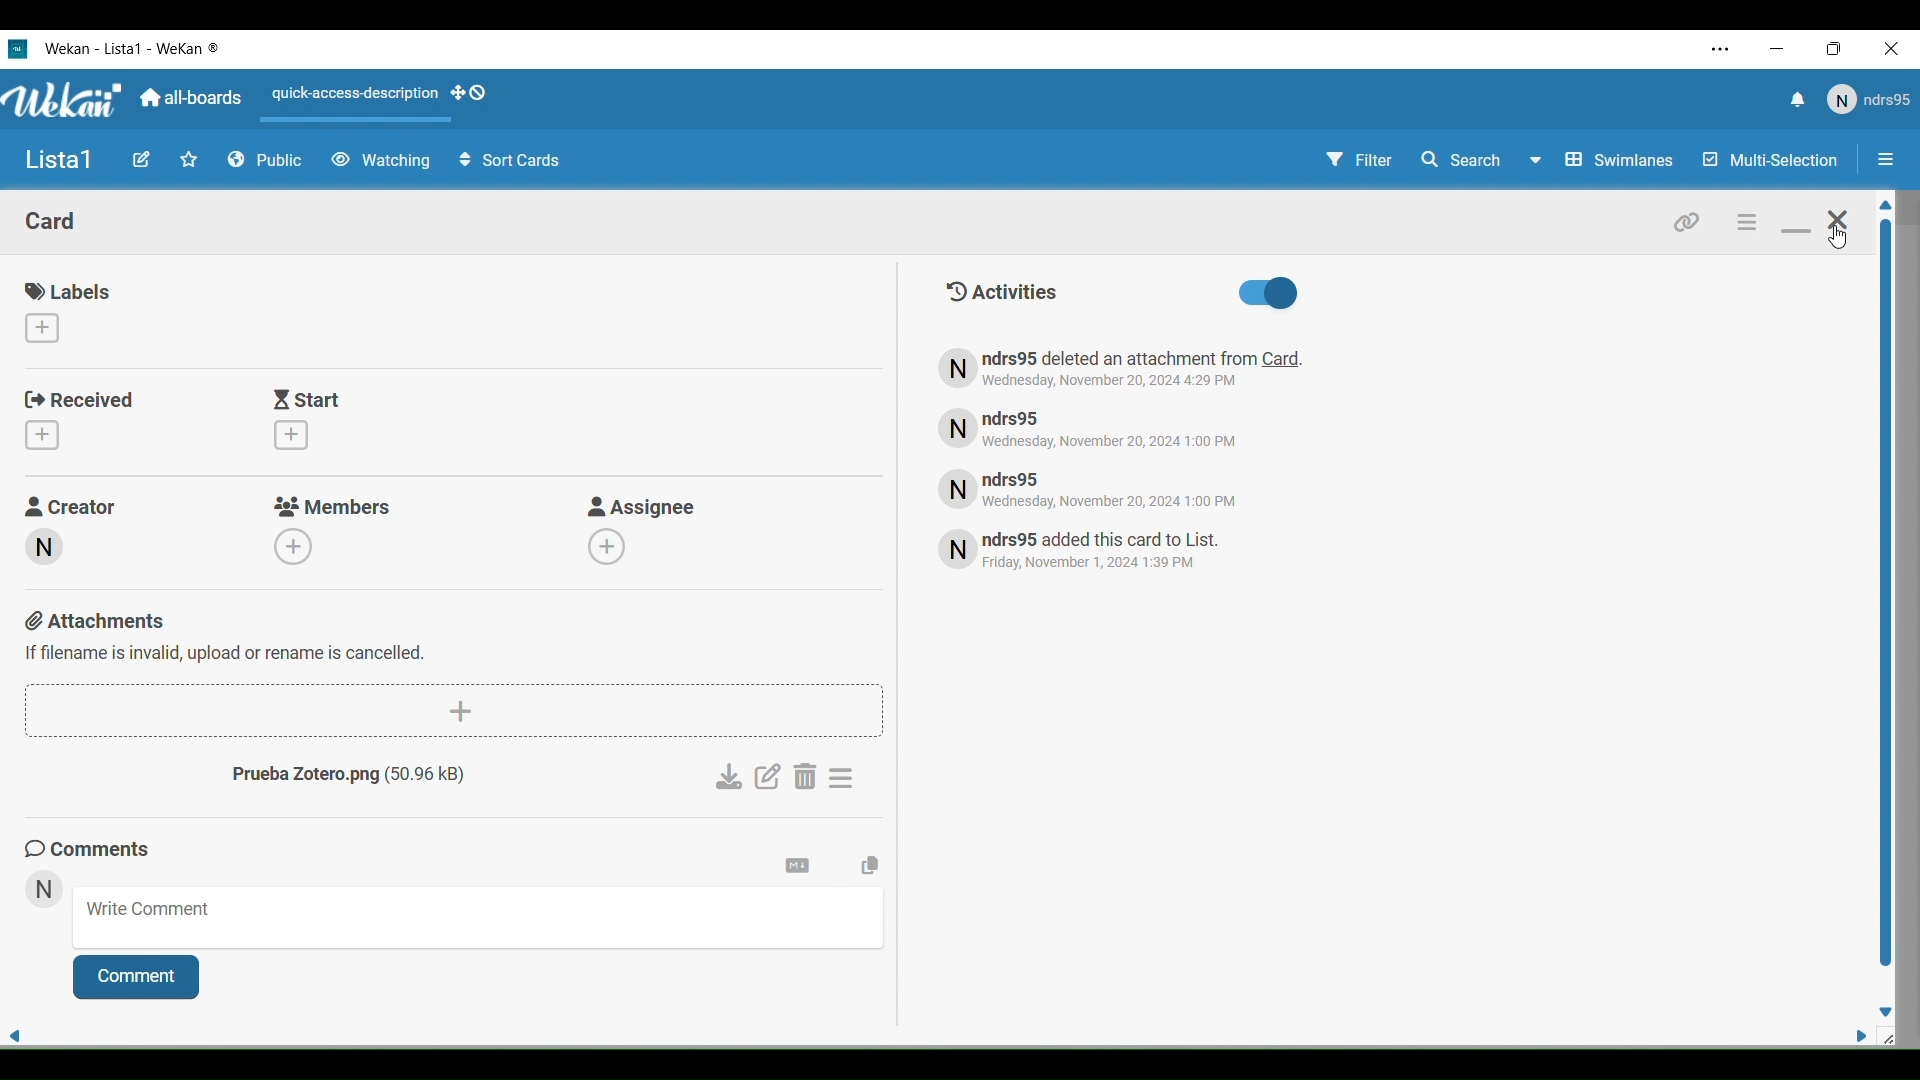  What do you see at coordinates (1108, 488) in the screenshot?
I see `Text` at bounding box center [1108, 488].